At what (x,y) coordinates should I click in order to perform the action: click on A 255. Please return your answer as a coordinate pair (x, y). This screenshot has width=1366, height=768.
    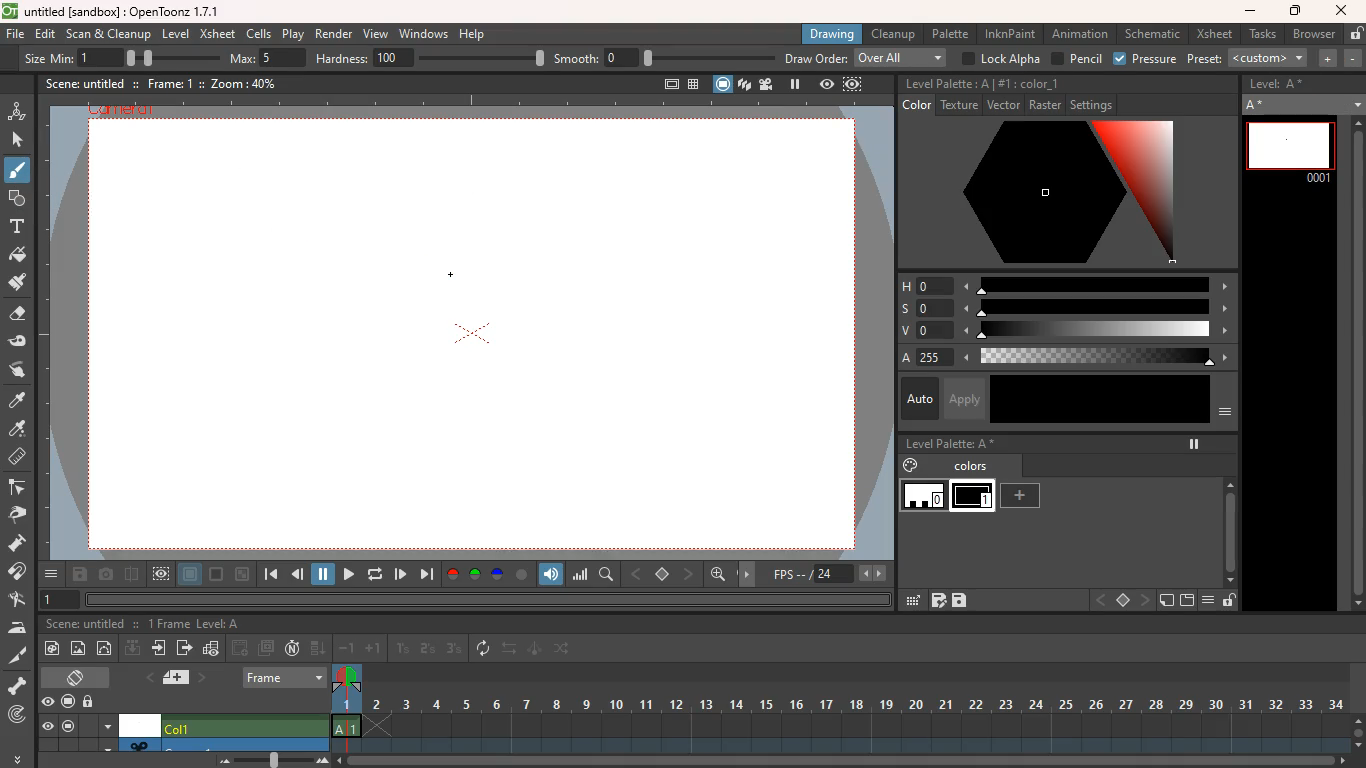
    Looking at the image, I should click on (925, 357).